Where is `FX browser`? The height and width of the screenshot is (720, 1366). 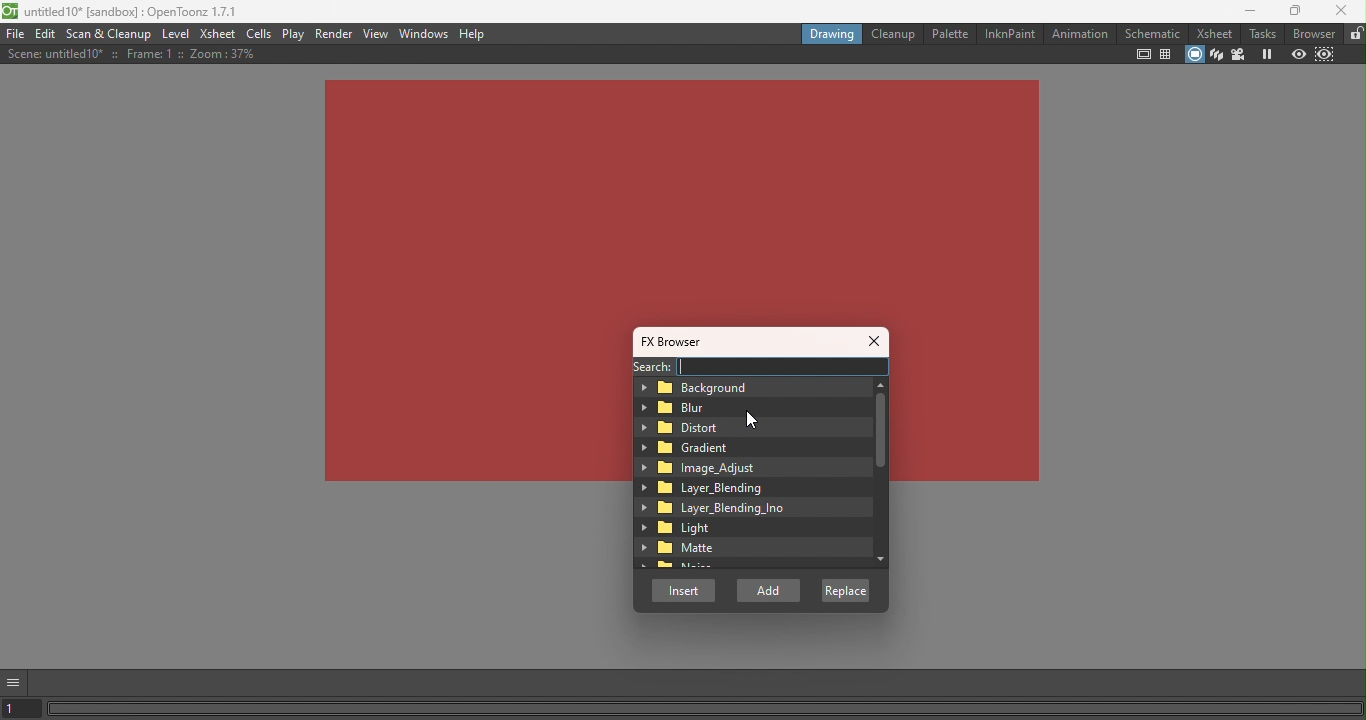
FX browser is located at coordinates (679, 342).